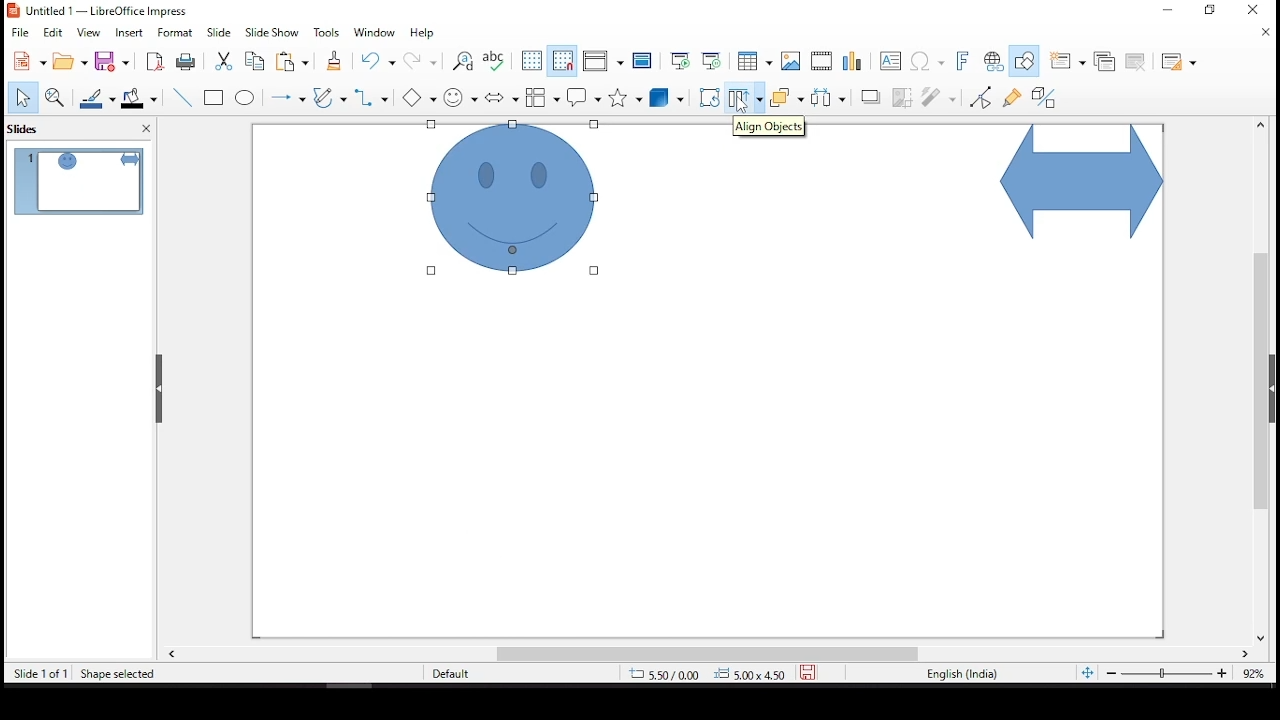 The height and width of the screenshot is (720, 1280). Describe the element at coordinates (962, 675) in the screenshot. I see `english (india)` at that location.